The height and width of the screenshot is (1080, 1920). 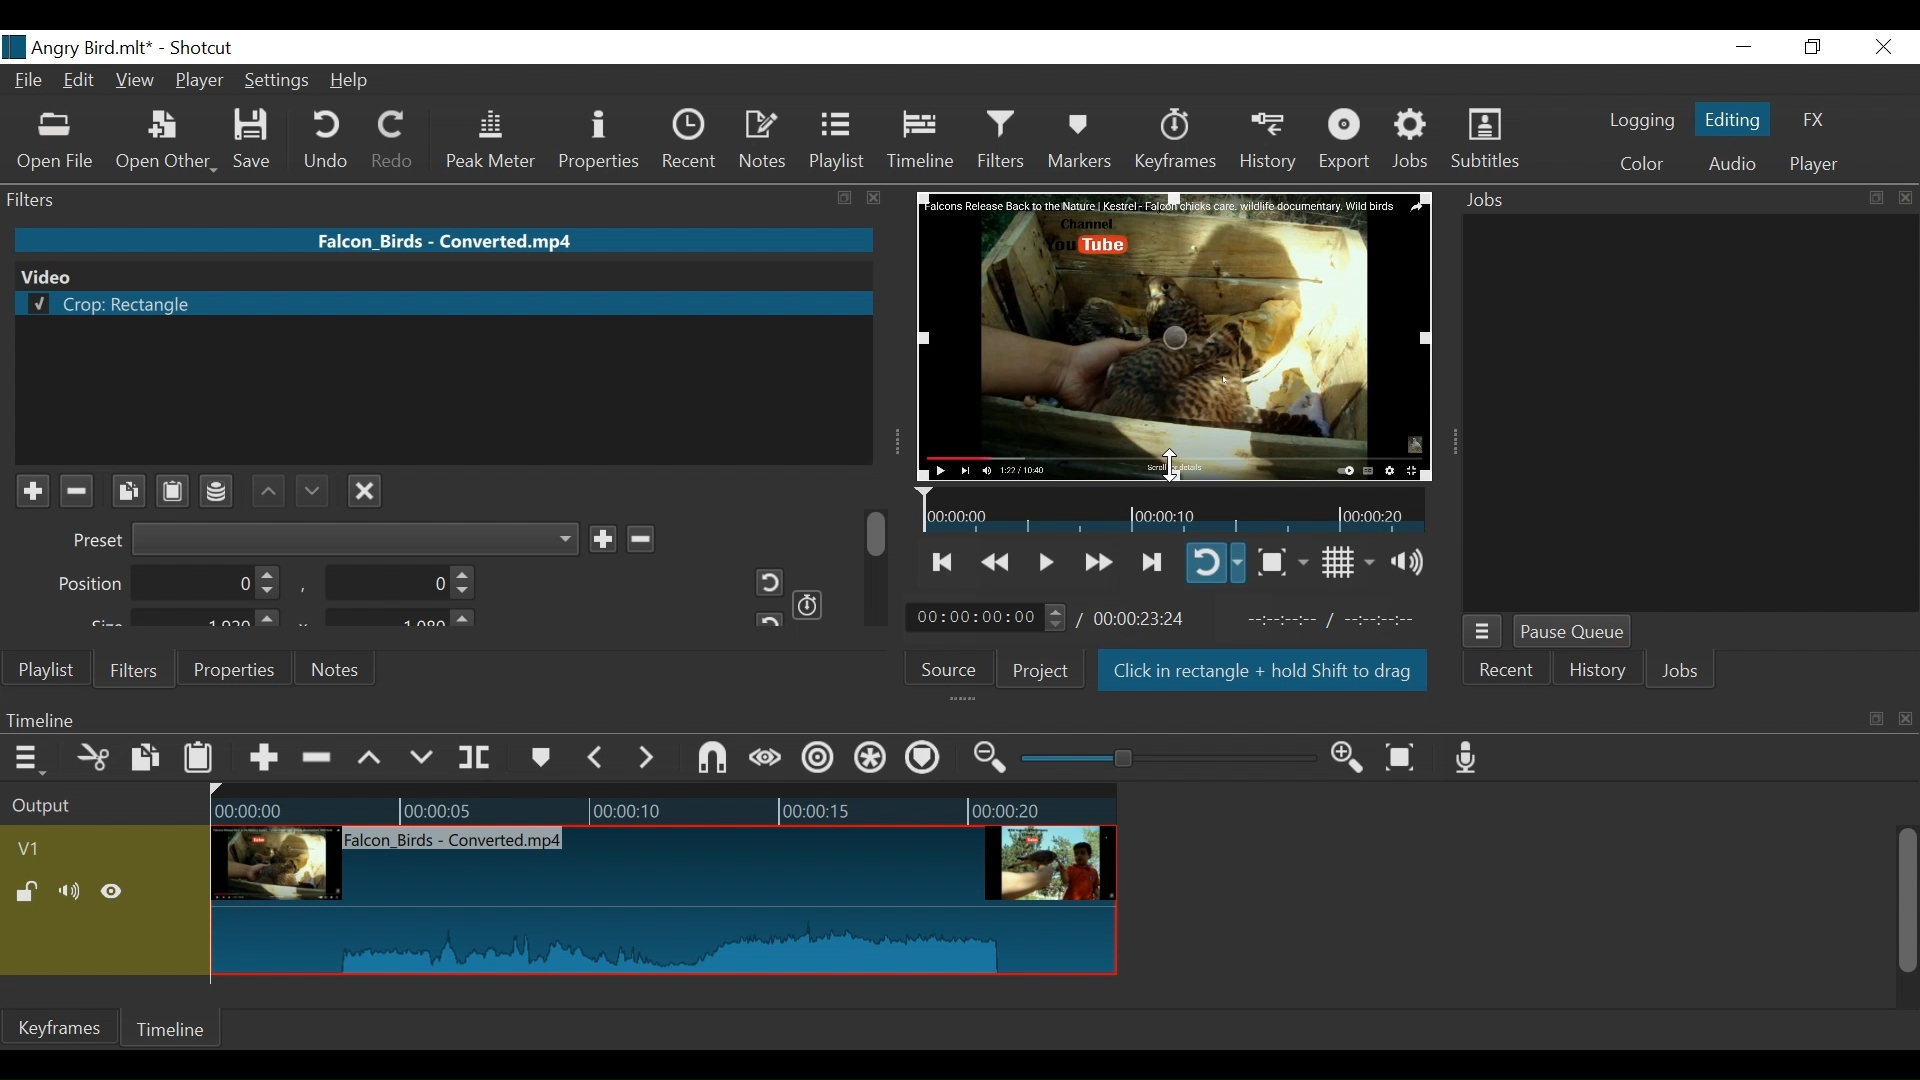 I want to click on Timeline, so click(x=663, y=806).